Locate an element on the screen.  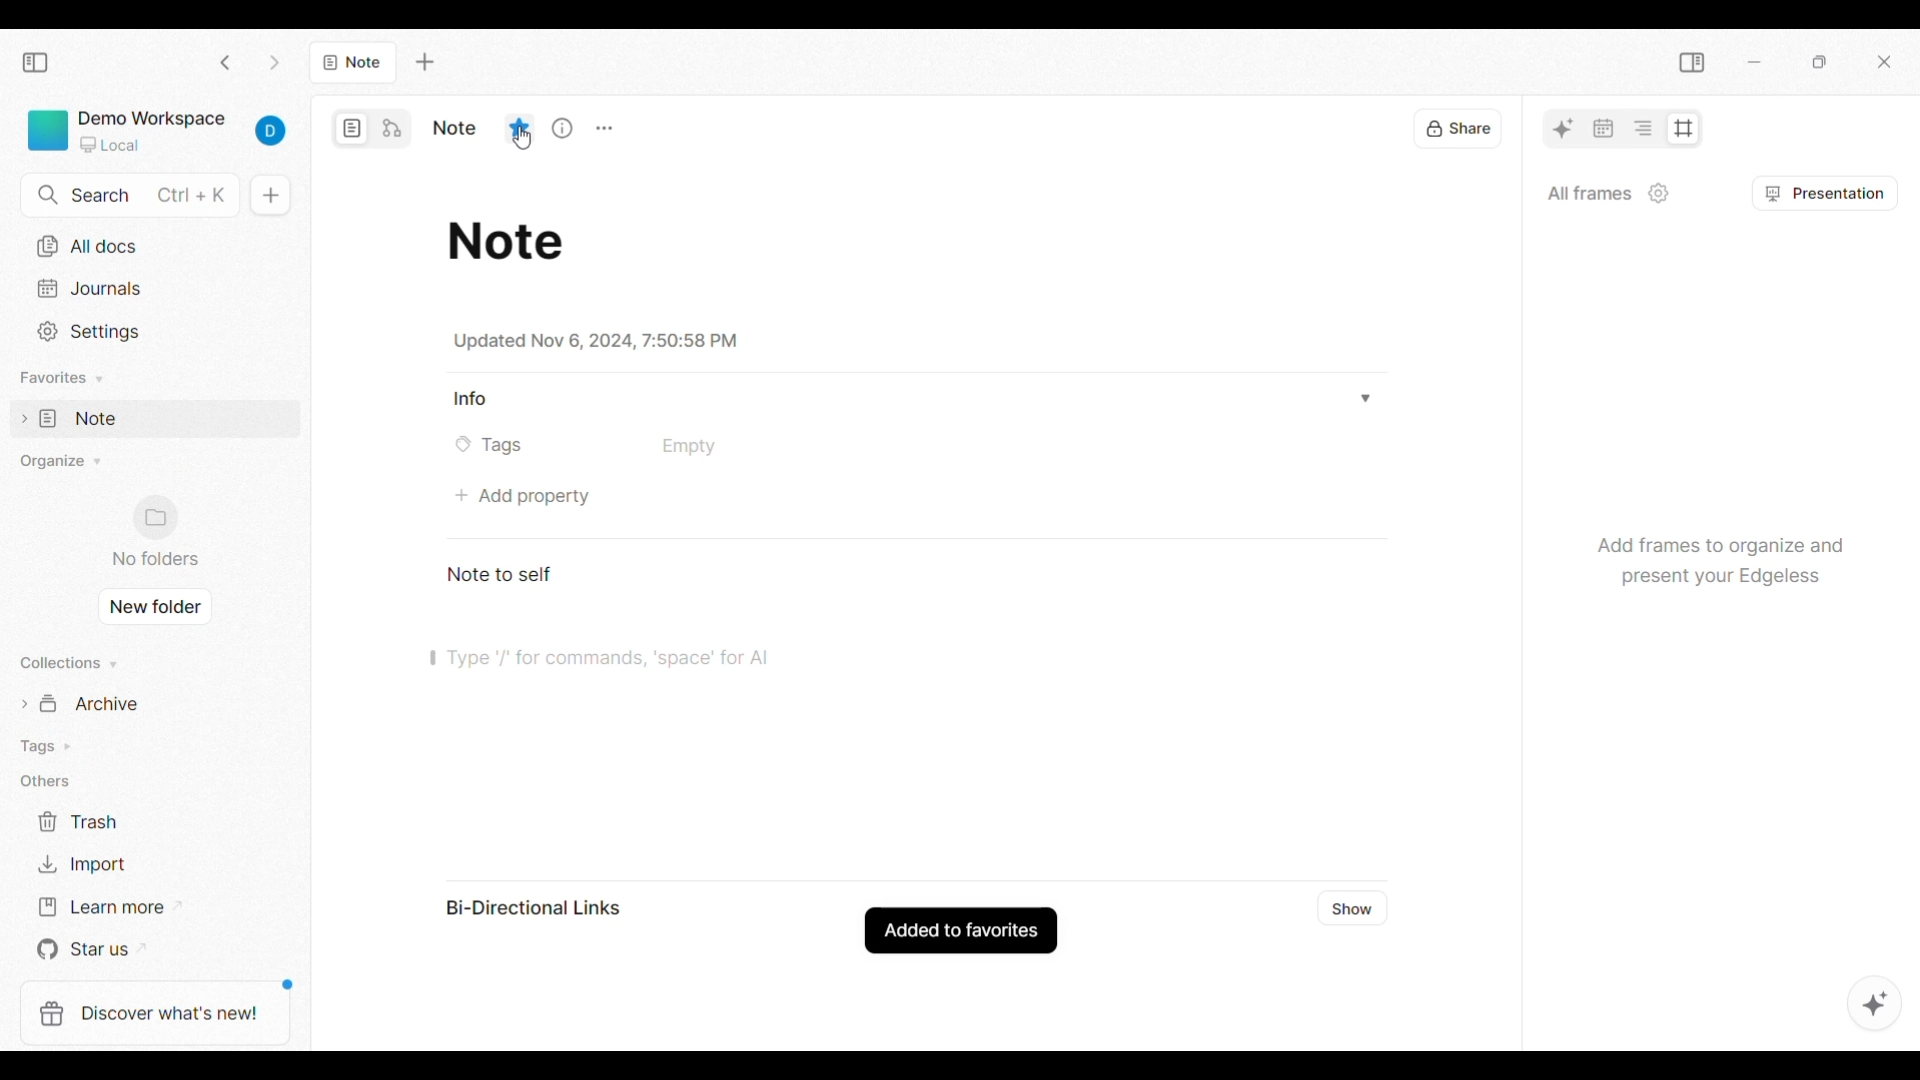
Dated journals is located at coordinates (155, 288).